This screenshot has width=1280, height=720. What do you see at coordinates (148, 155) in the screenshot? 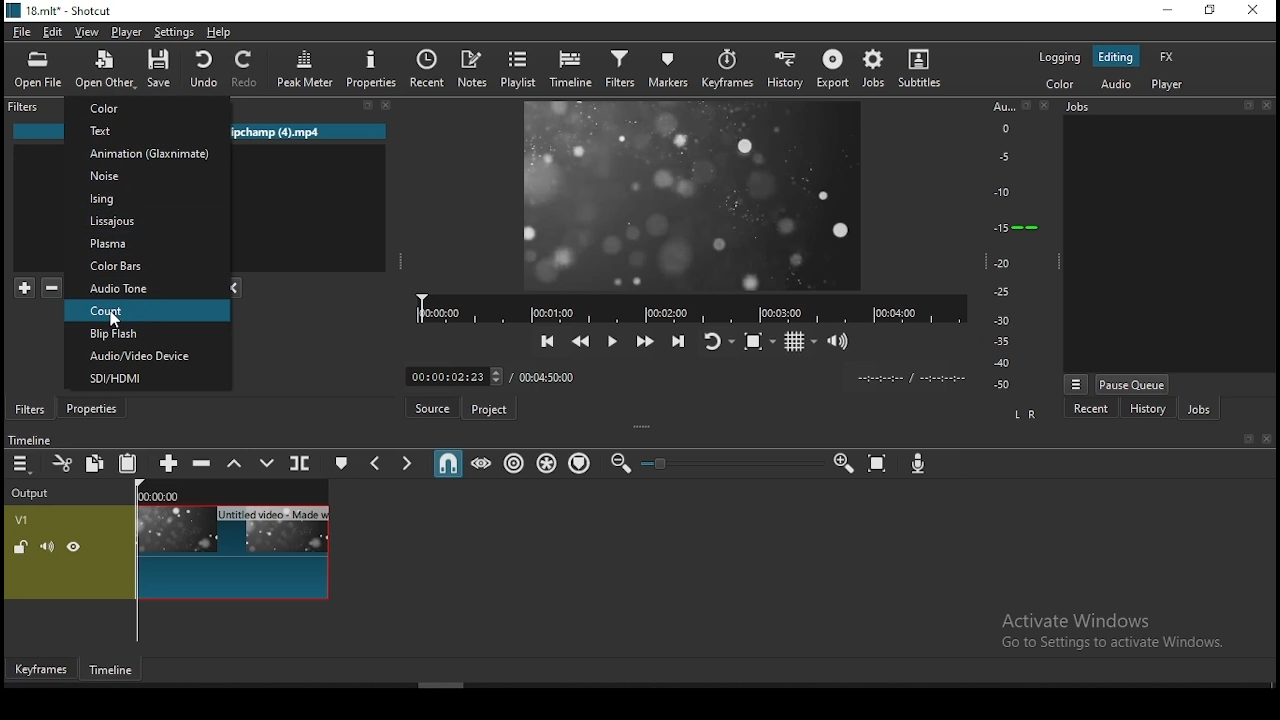
I see `animation` at bounding box center [148, 155].